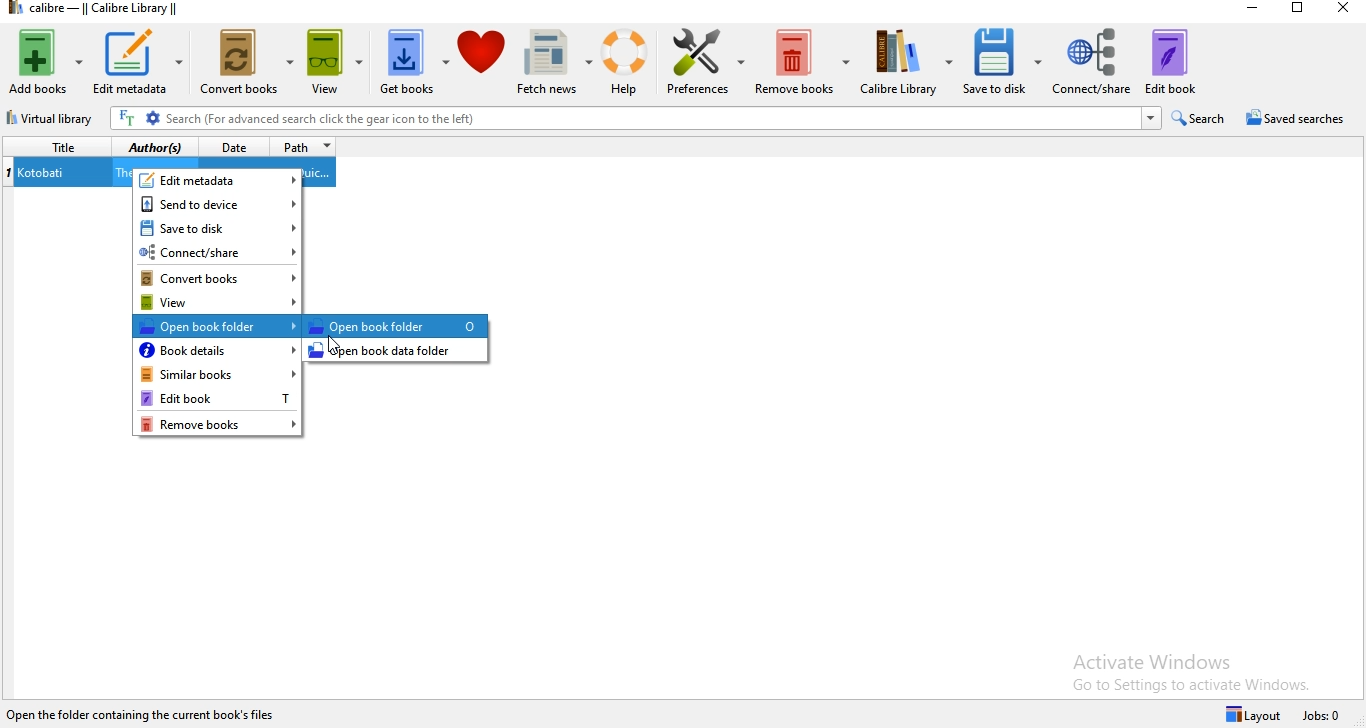 The width and height of the screenshot is (1366, 728). Describe the element at coordinates (1297, 118) in the screenshot. I see `saved searches` at that location.